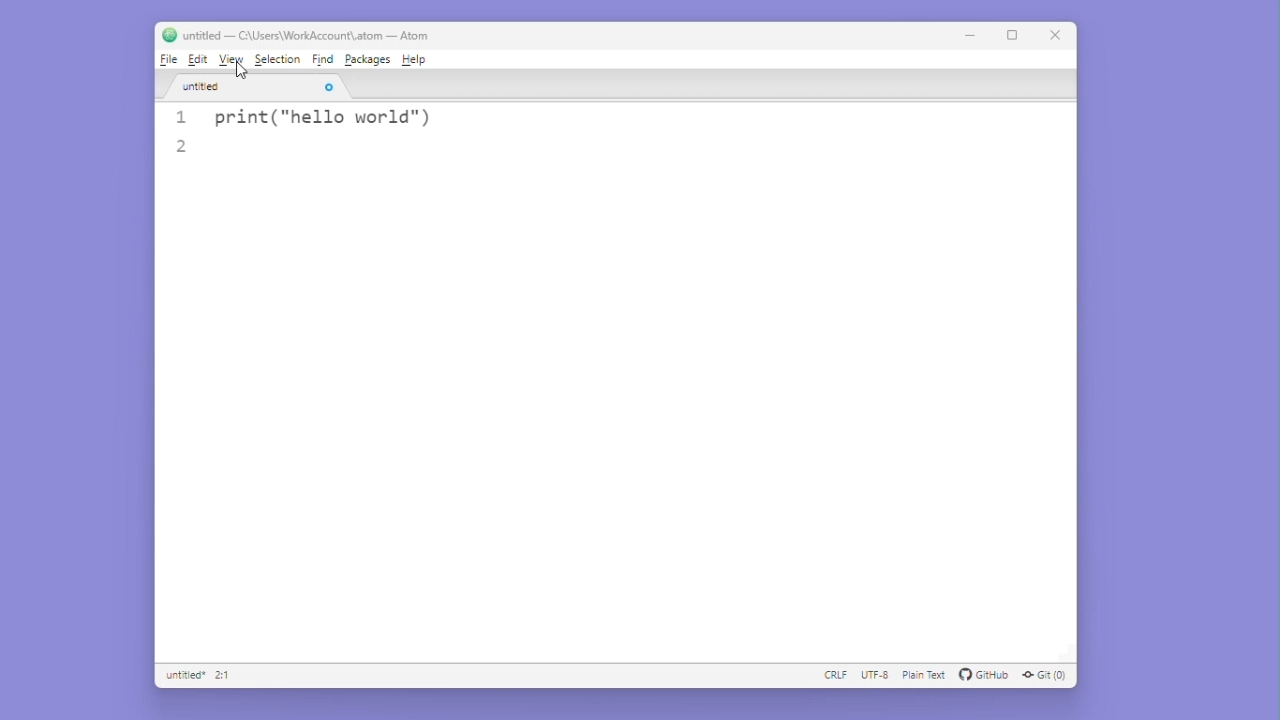  What do you see at coordinates (224, 676) in the screenshot?
I see `2:1` at bounding box center [224, 676].